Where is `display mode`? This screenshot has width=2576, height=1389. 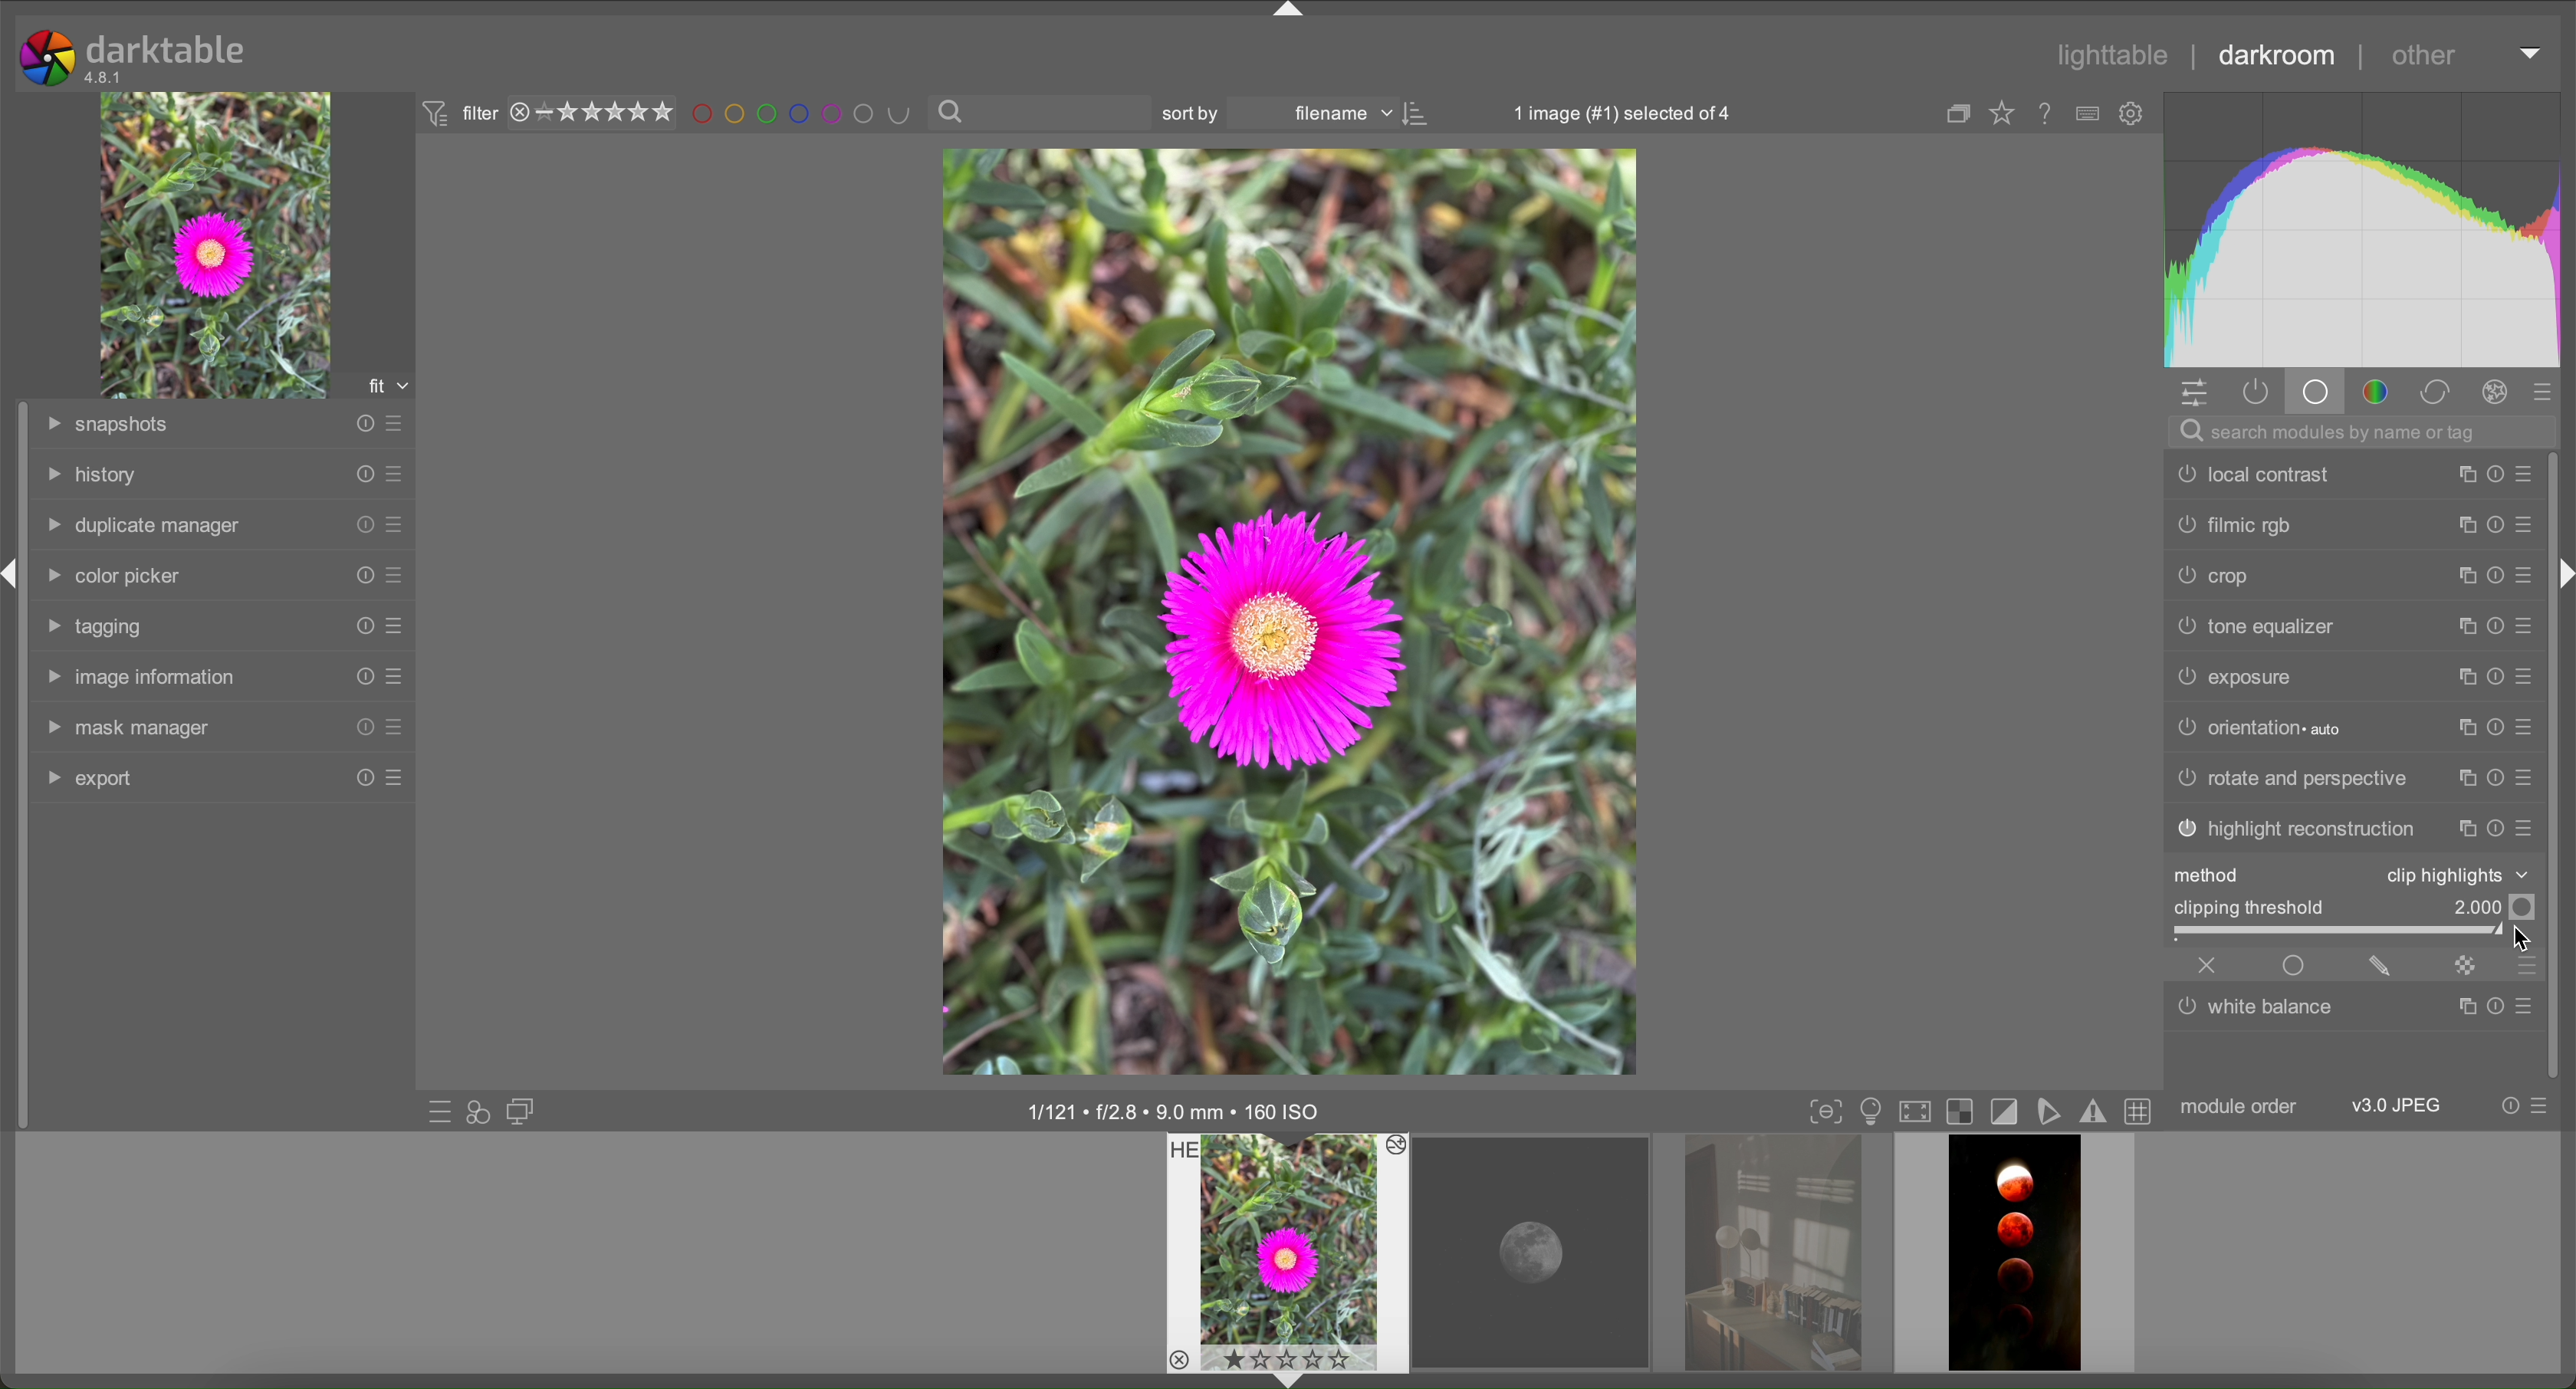
display mode is located at coordinates (1870, 1112).